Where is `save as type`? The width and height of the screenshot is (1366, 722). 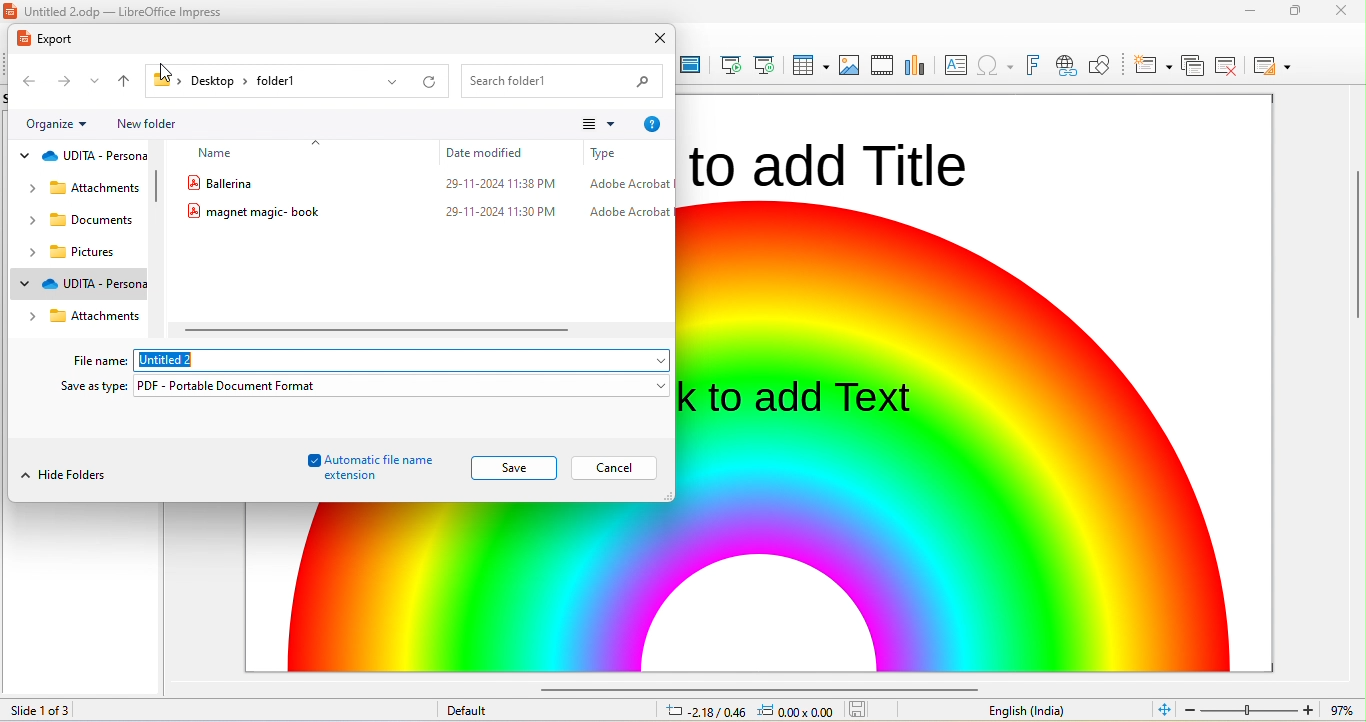 save as type is located at coordinates (94, 388).